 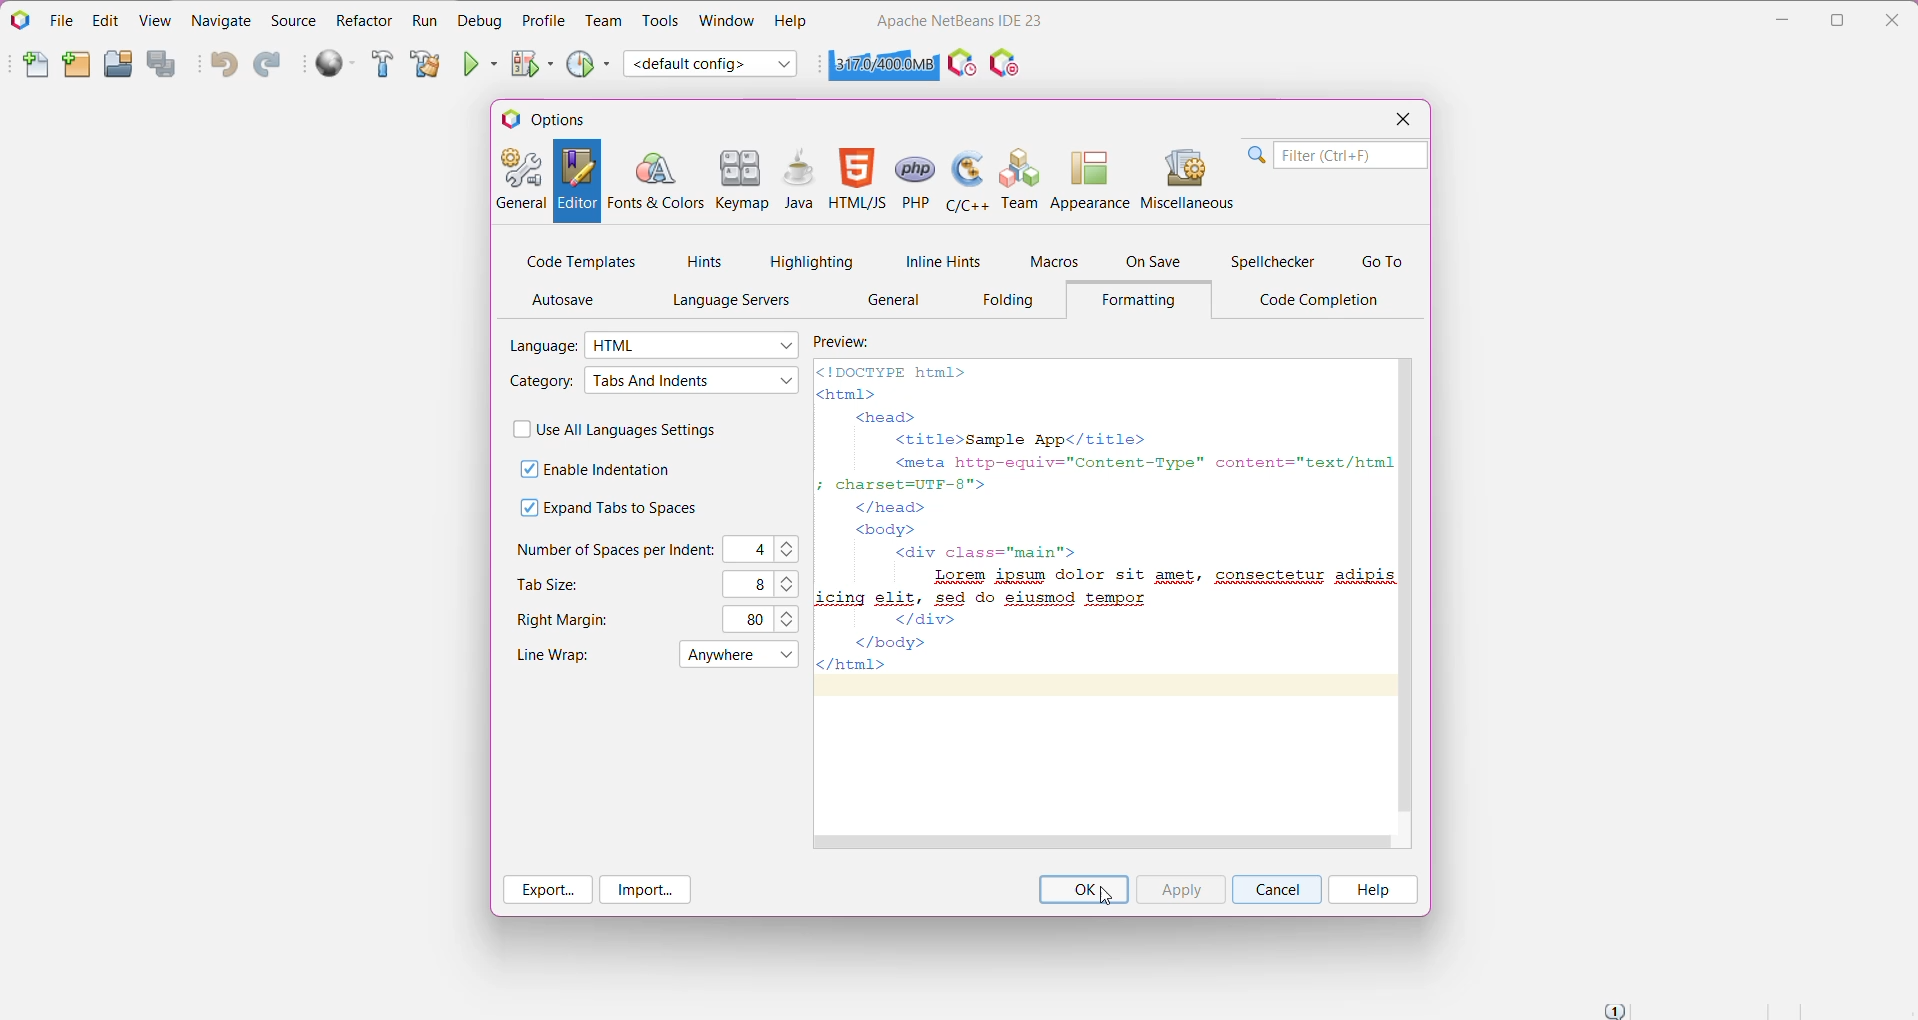 What do you see at coordinates (550, 584) in the screenshot?
I see `Tab Size` at bounding box center [550, 584].